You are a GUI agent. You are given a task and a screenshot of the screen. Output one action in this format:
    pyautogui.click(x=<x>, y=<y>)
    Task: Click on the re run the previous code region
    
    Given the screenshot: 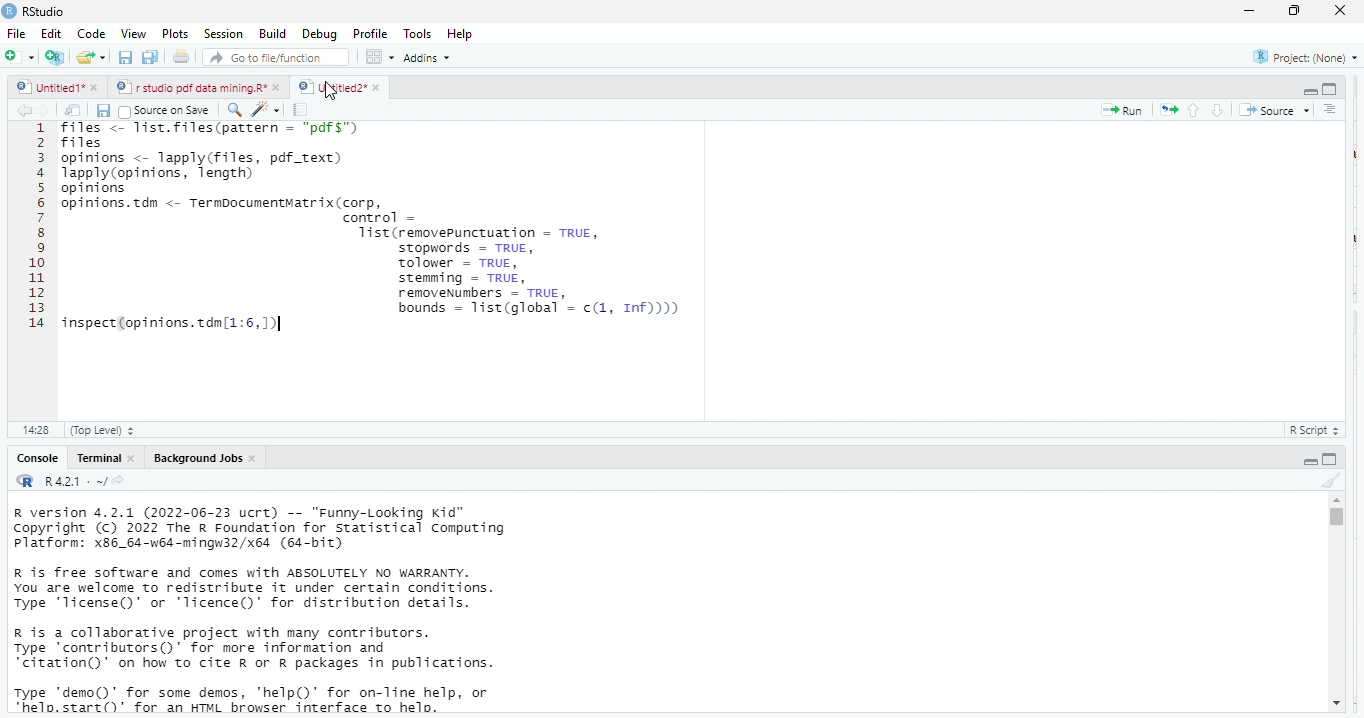 What is the action you would take?
    pyautogui.click(x=1165, y=109)
    